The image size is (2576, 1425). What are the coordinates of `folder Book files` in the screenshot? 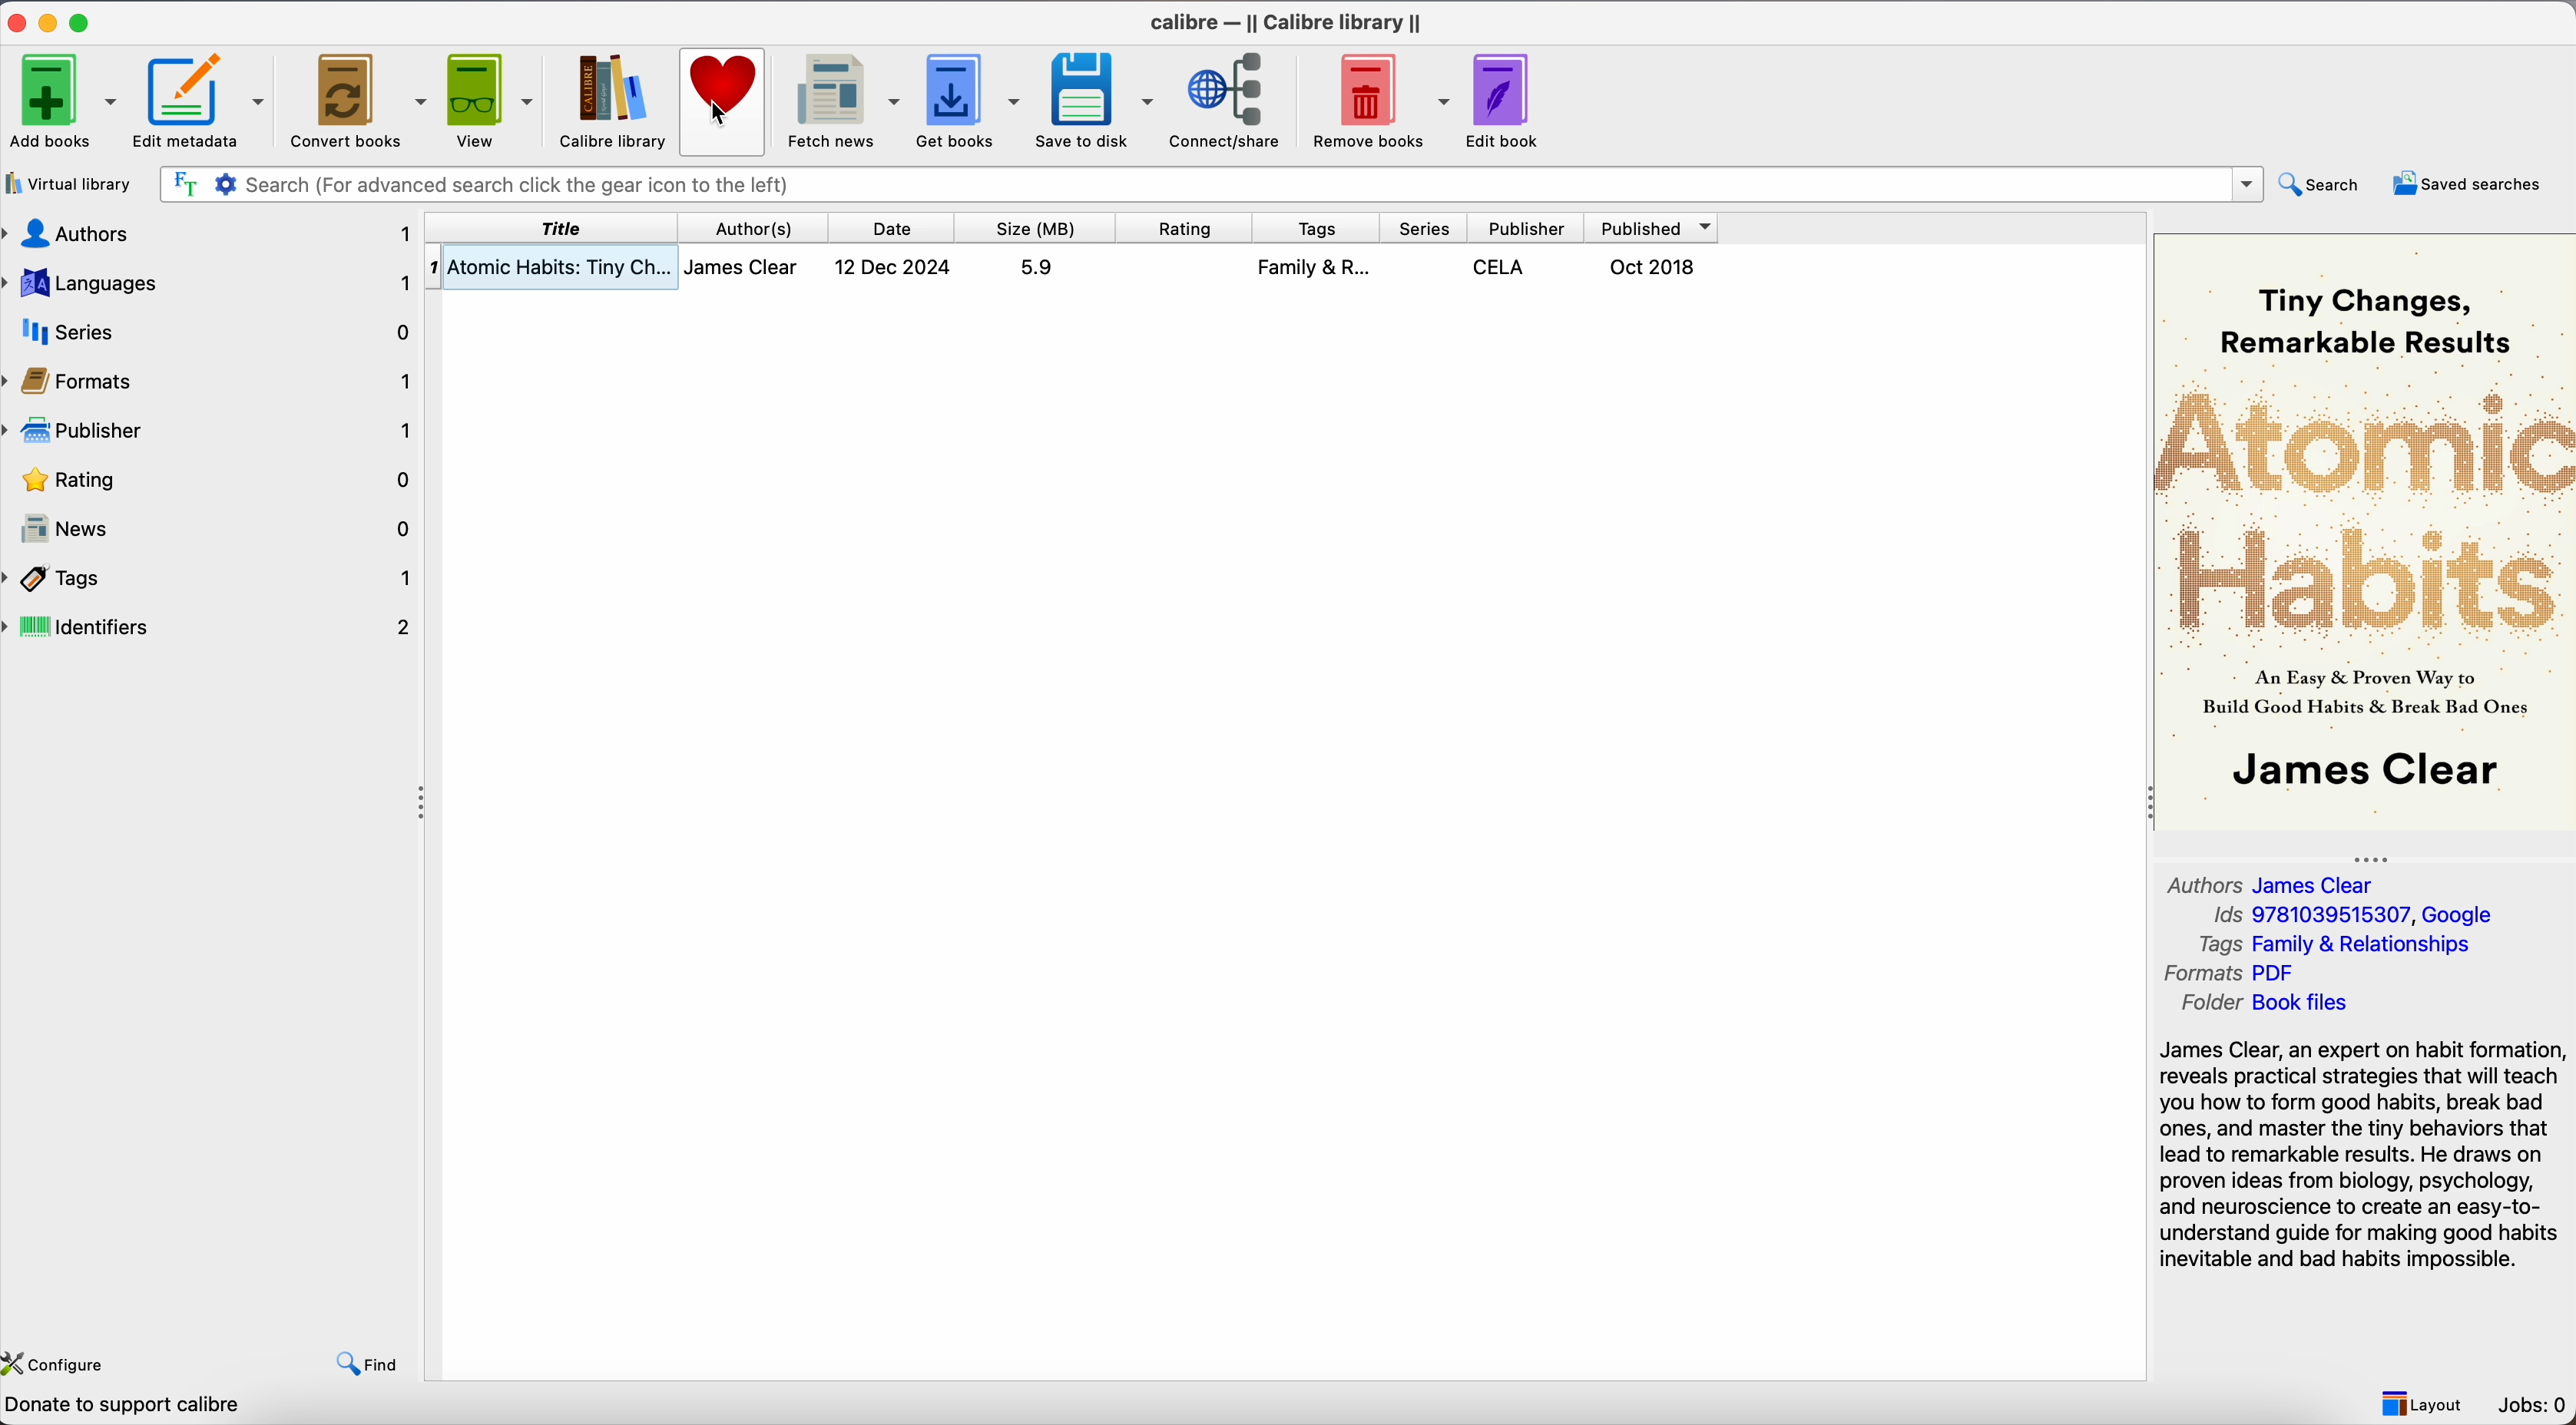 It's located at (2265, 1007).